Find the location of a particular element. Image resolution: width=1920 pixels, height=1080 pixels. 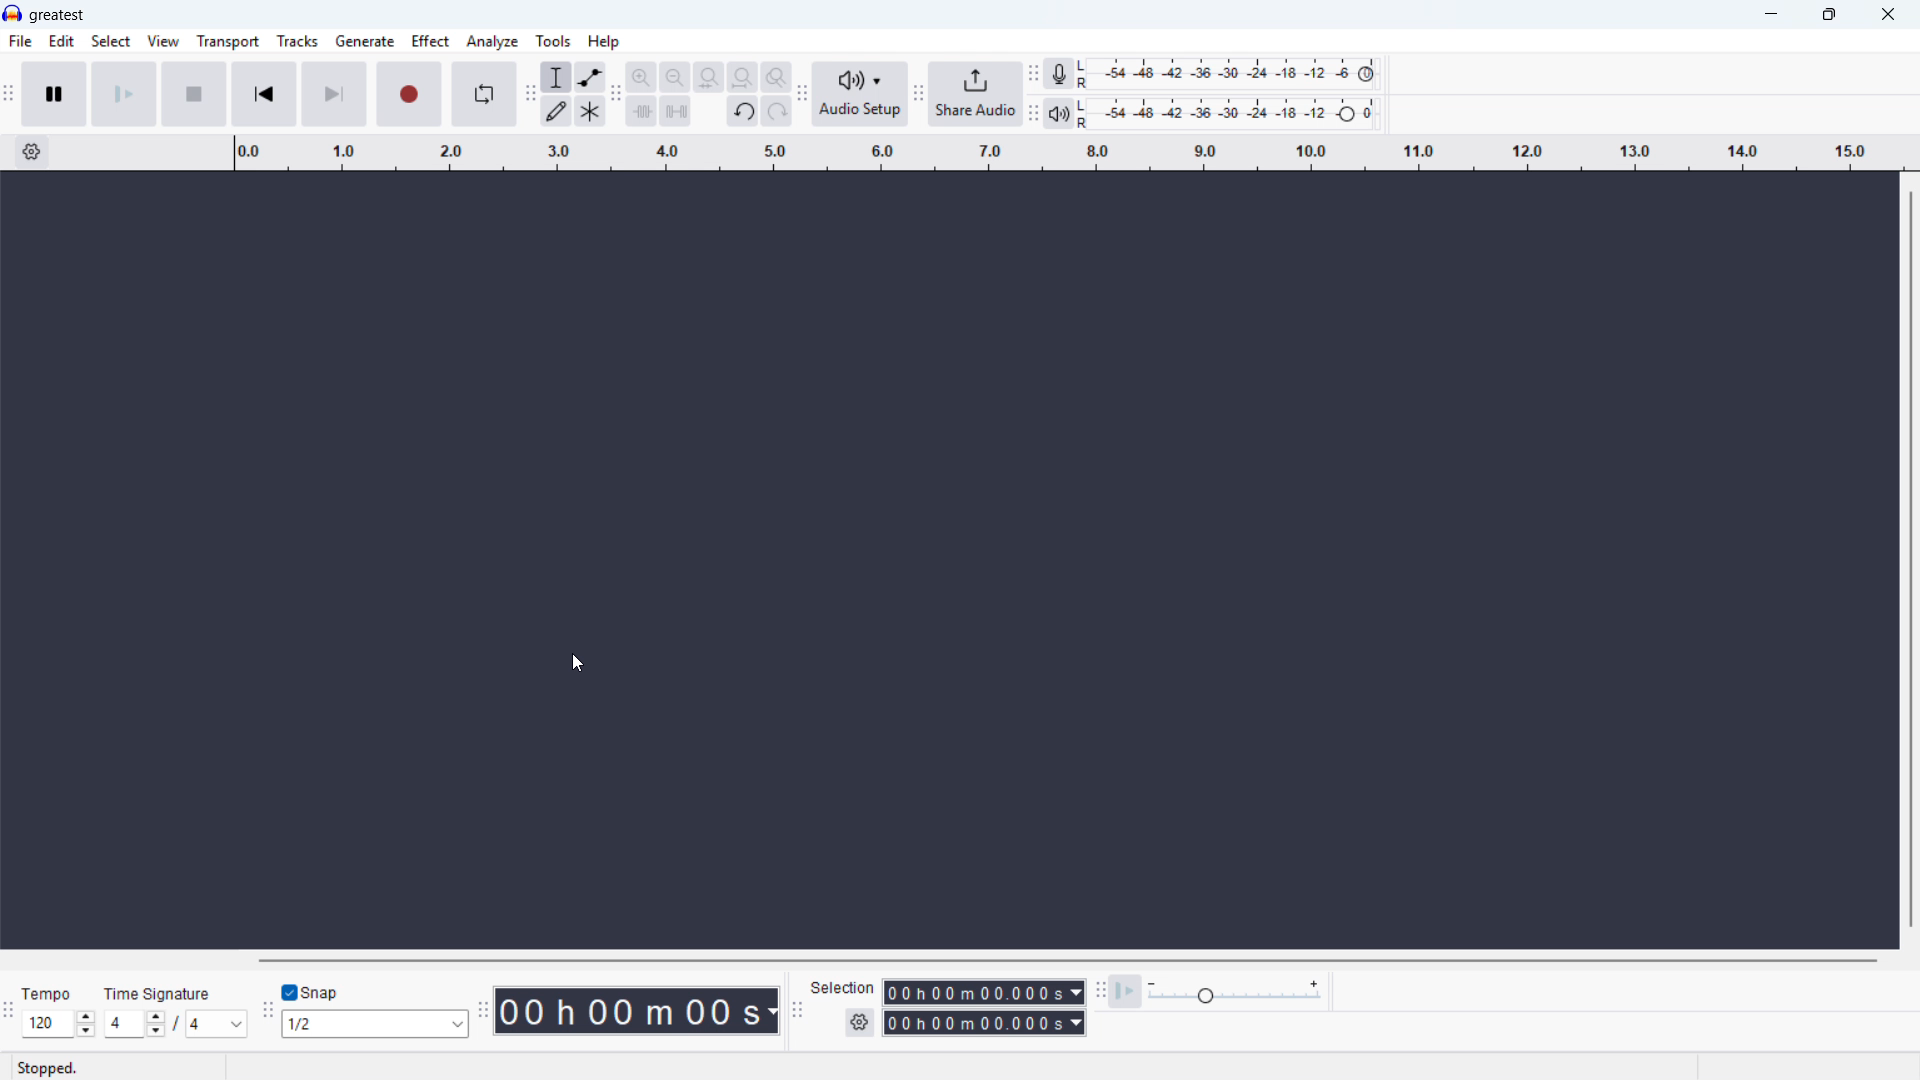

Recording metre toolbar is located at coordinates (1034, 75).